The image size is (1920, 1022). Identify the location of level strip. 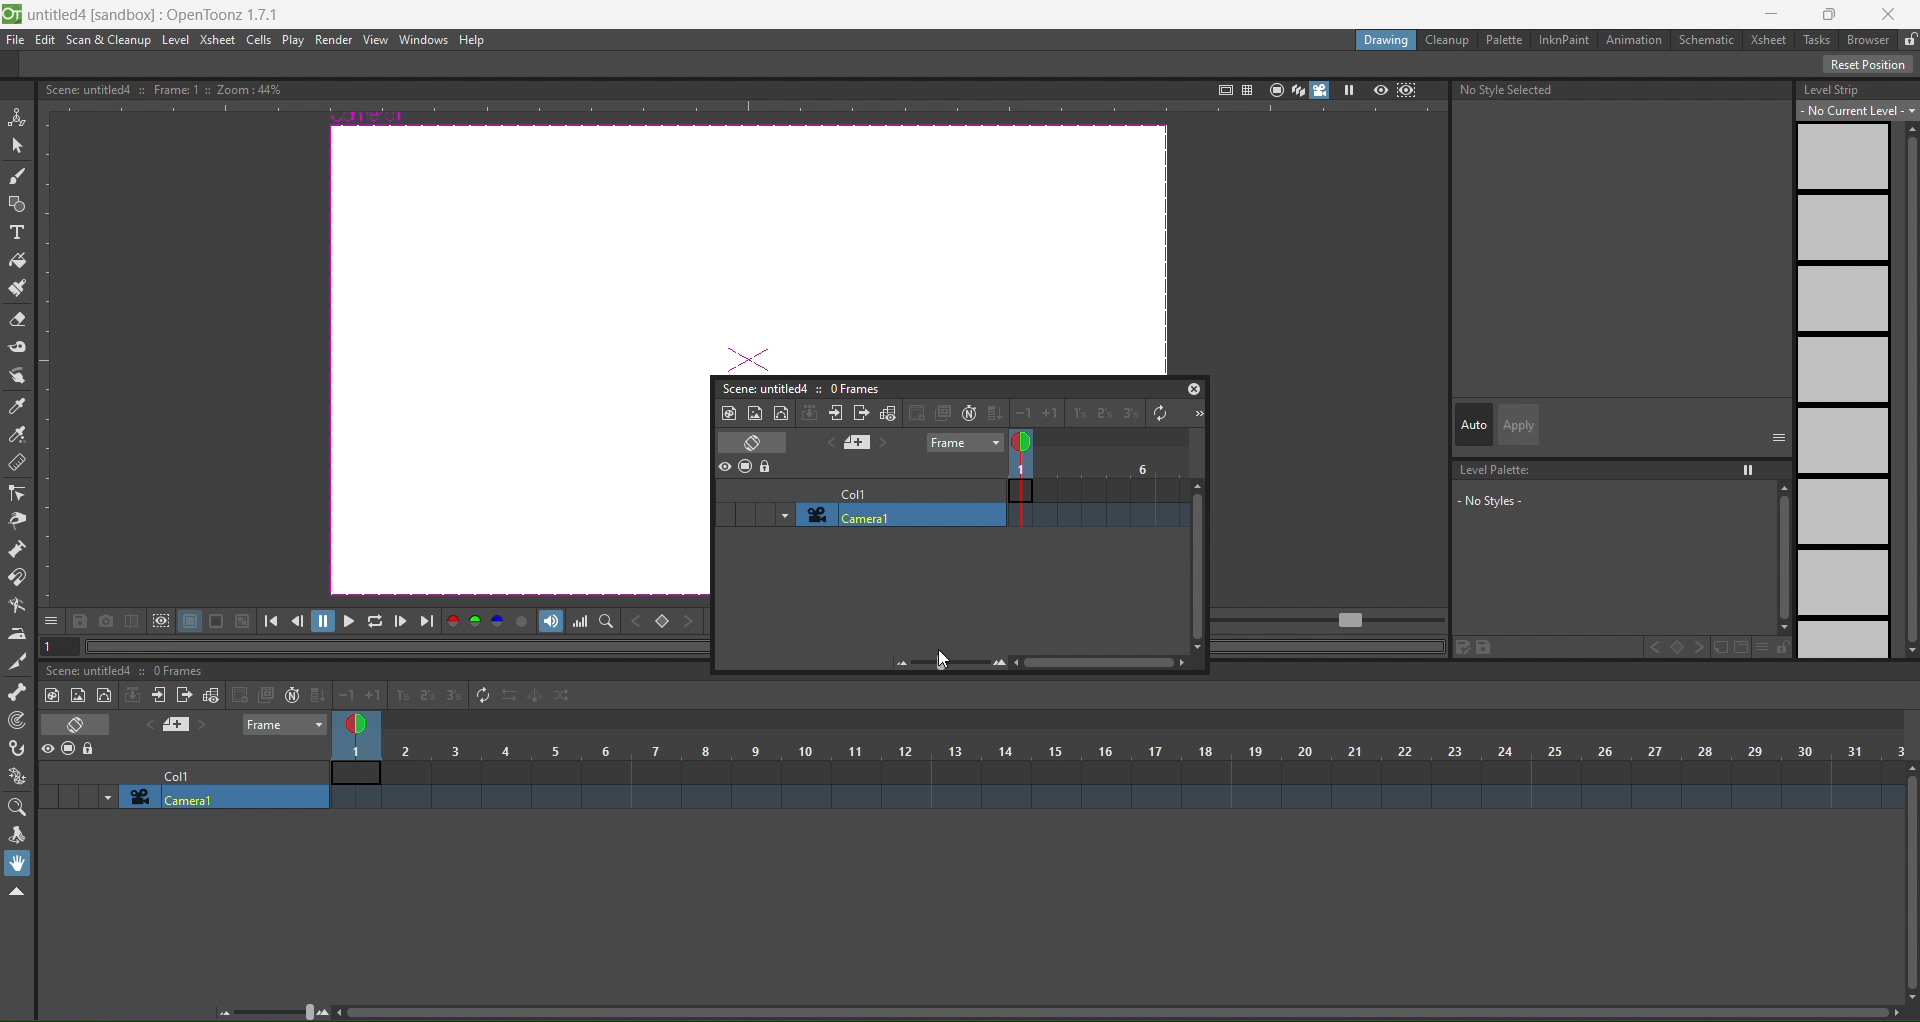
(1853, 366).